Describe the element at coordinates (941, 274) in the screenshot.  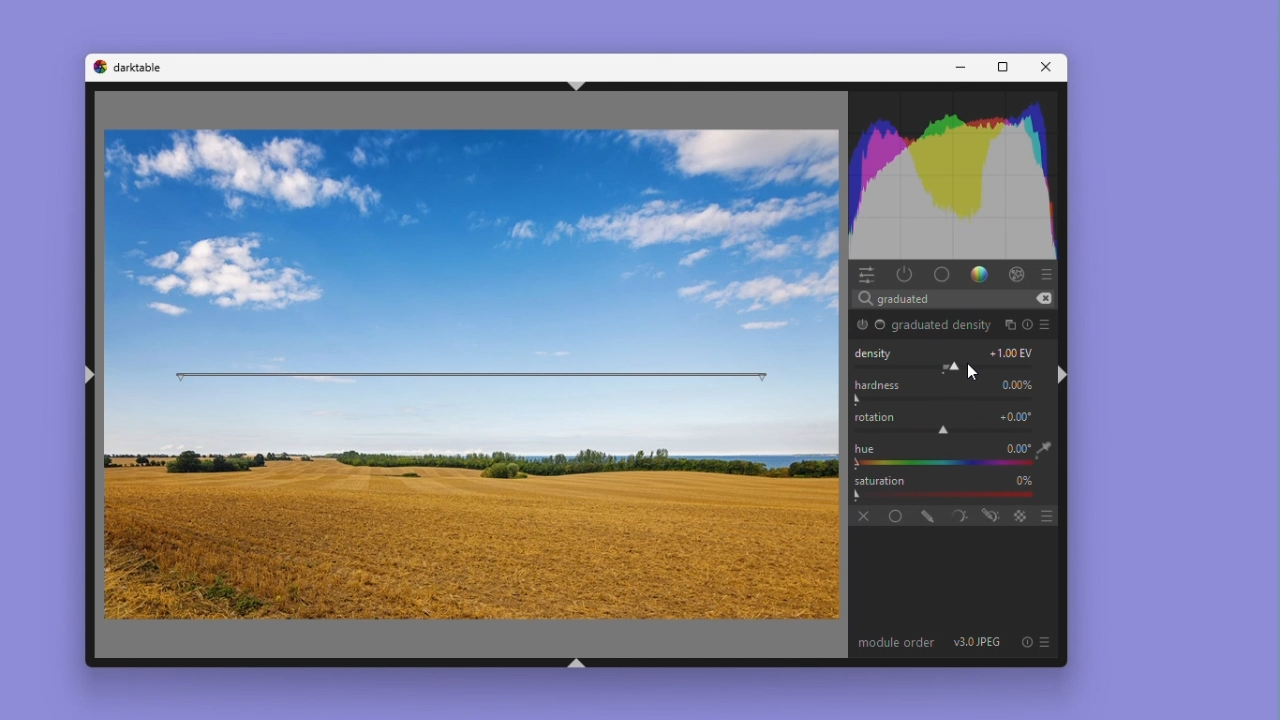
I see `base` at that location.